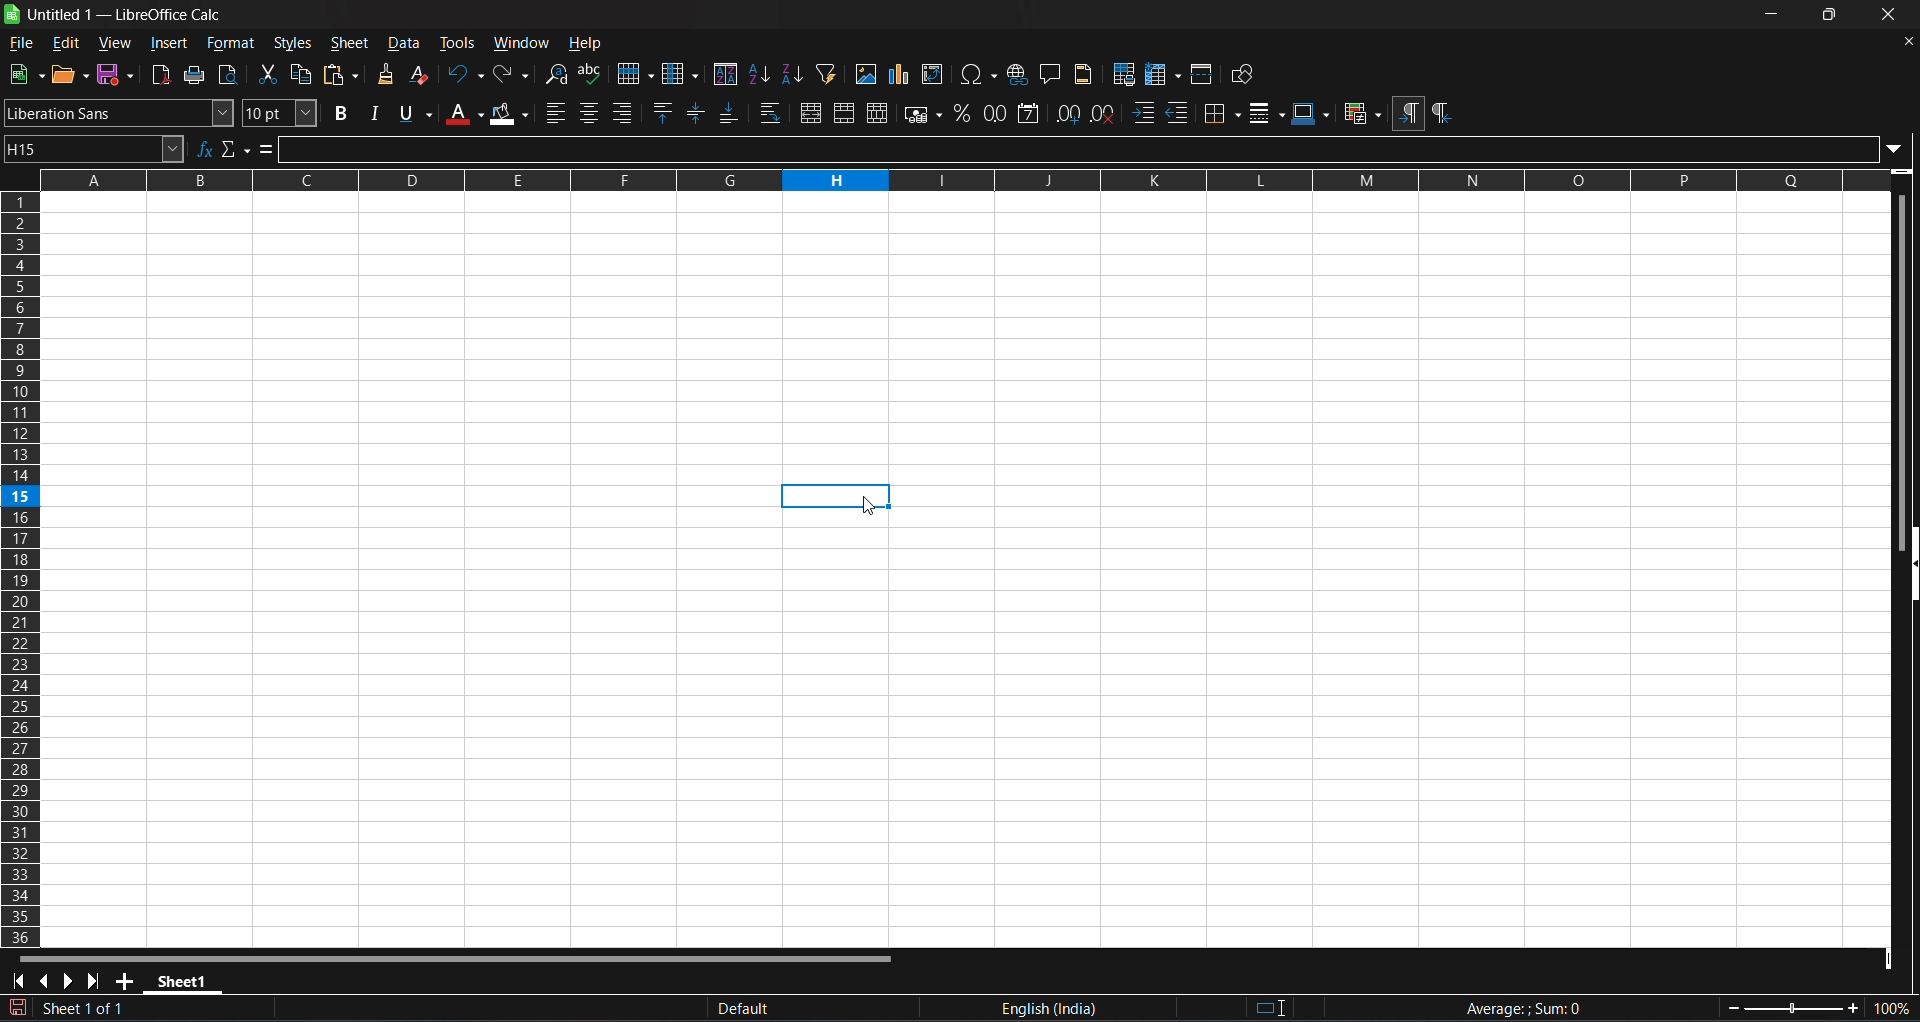  What do you see at coordinates (1105, 114) in the screenshot?
I see `remove decimal place` at bounding box center [1105, 114].